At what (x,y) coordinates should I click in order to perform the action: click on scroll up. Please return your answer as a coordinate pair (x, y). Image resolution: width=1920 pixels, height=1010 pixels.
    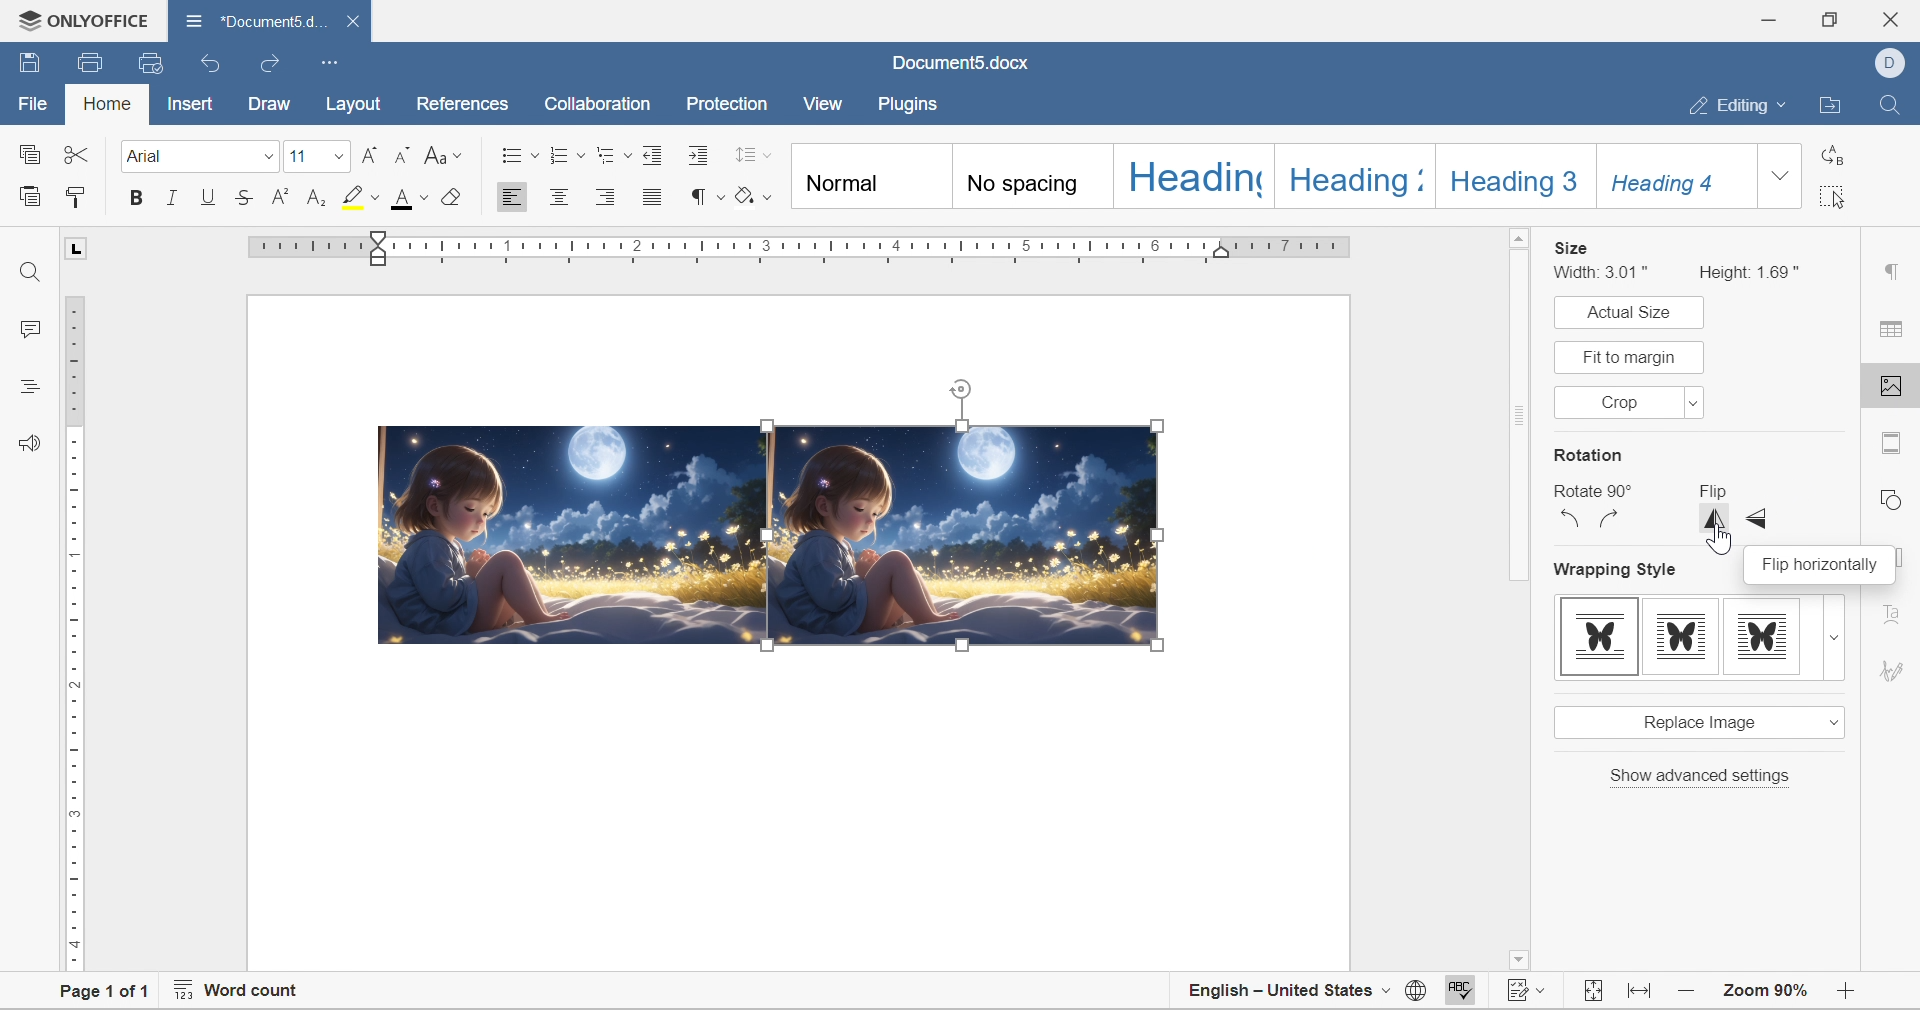
    Looking at the image, I should click on (1853, 236).